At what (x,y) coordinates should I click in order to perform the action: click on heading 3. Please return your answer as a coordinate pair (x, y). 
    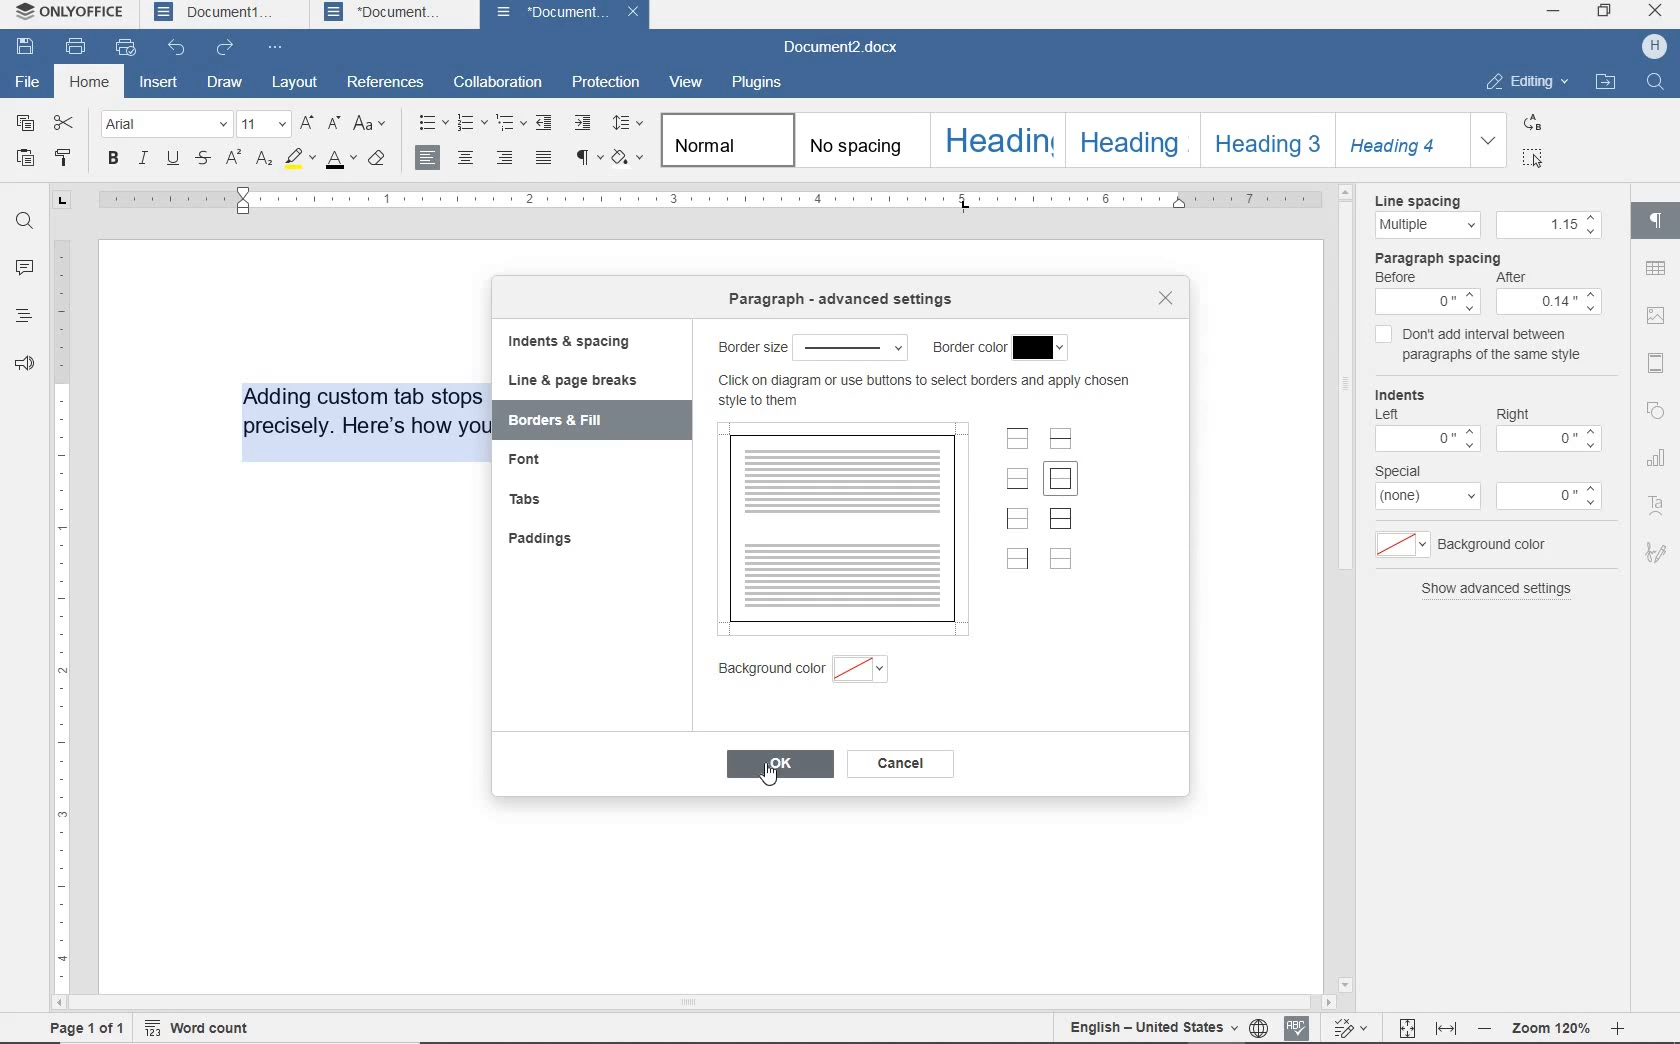
    Looking at the image, I should click on (1268, 142).